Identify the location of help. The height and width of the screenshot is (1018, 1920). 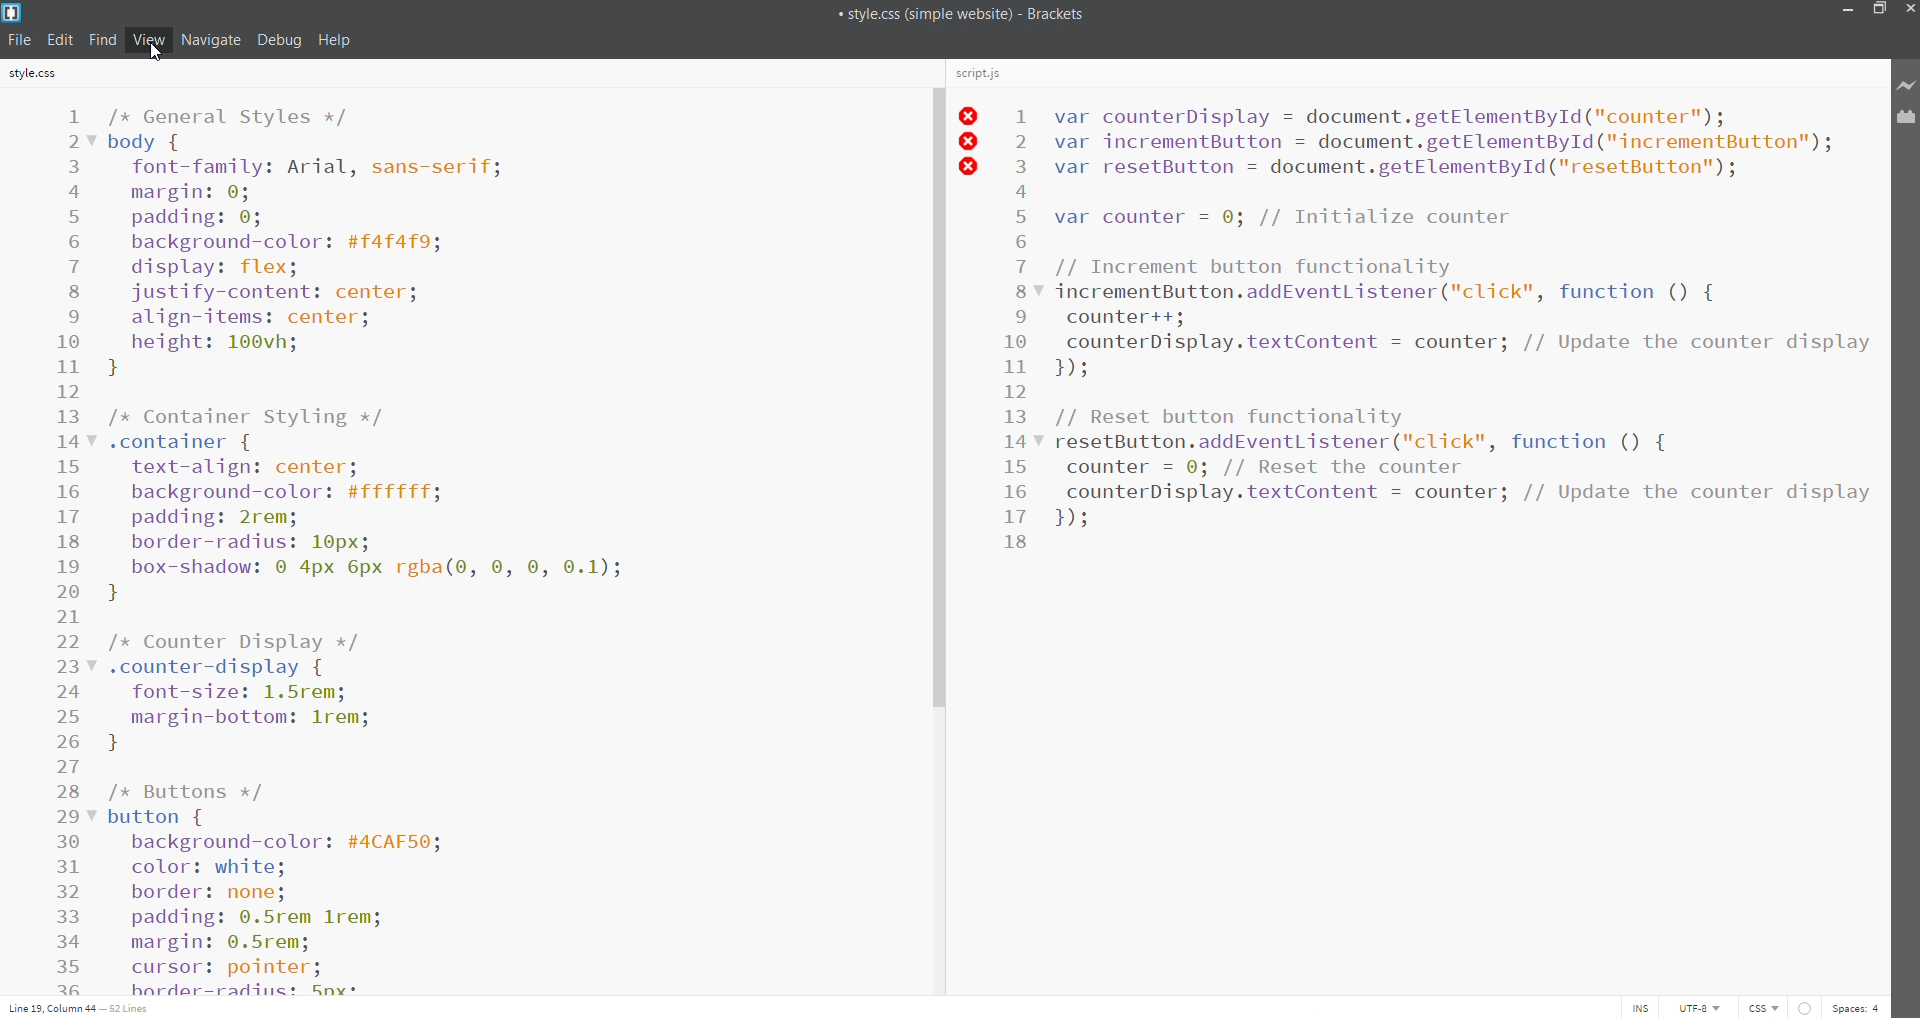
(336, 40).